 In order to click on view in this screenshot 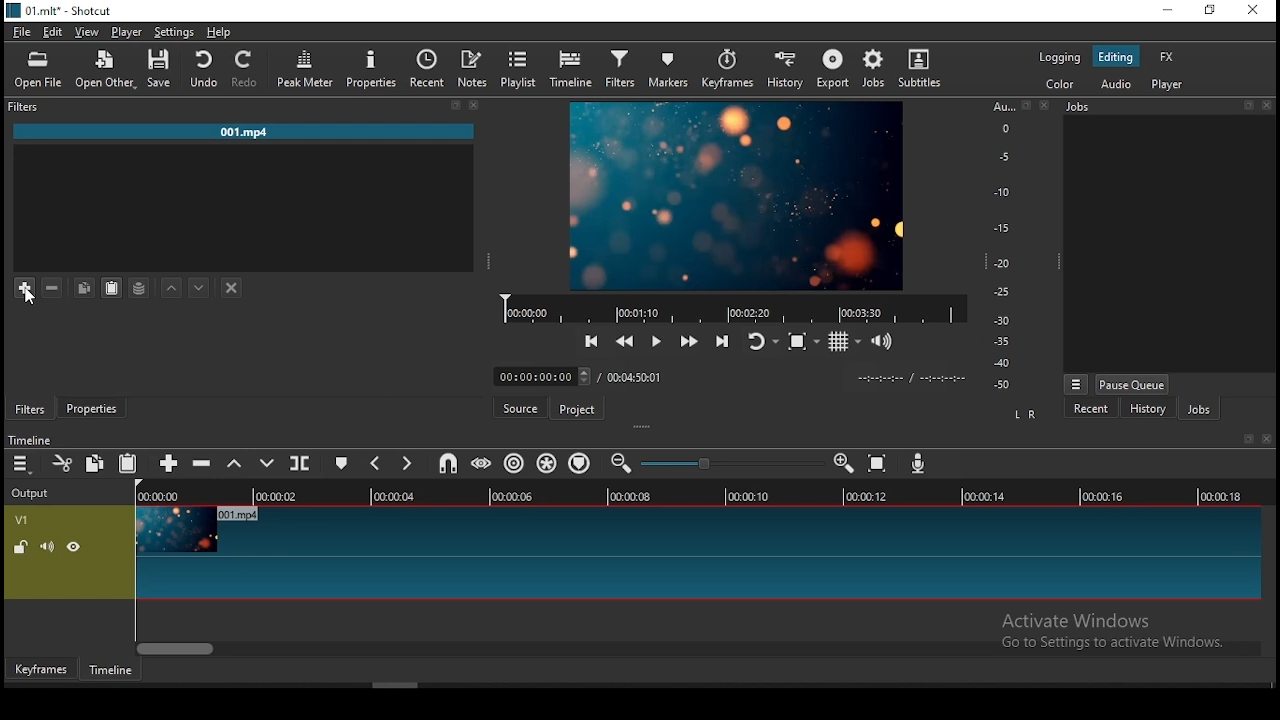, I will do `click(88, 33)`.